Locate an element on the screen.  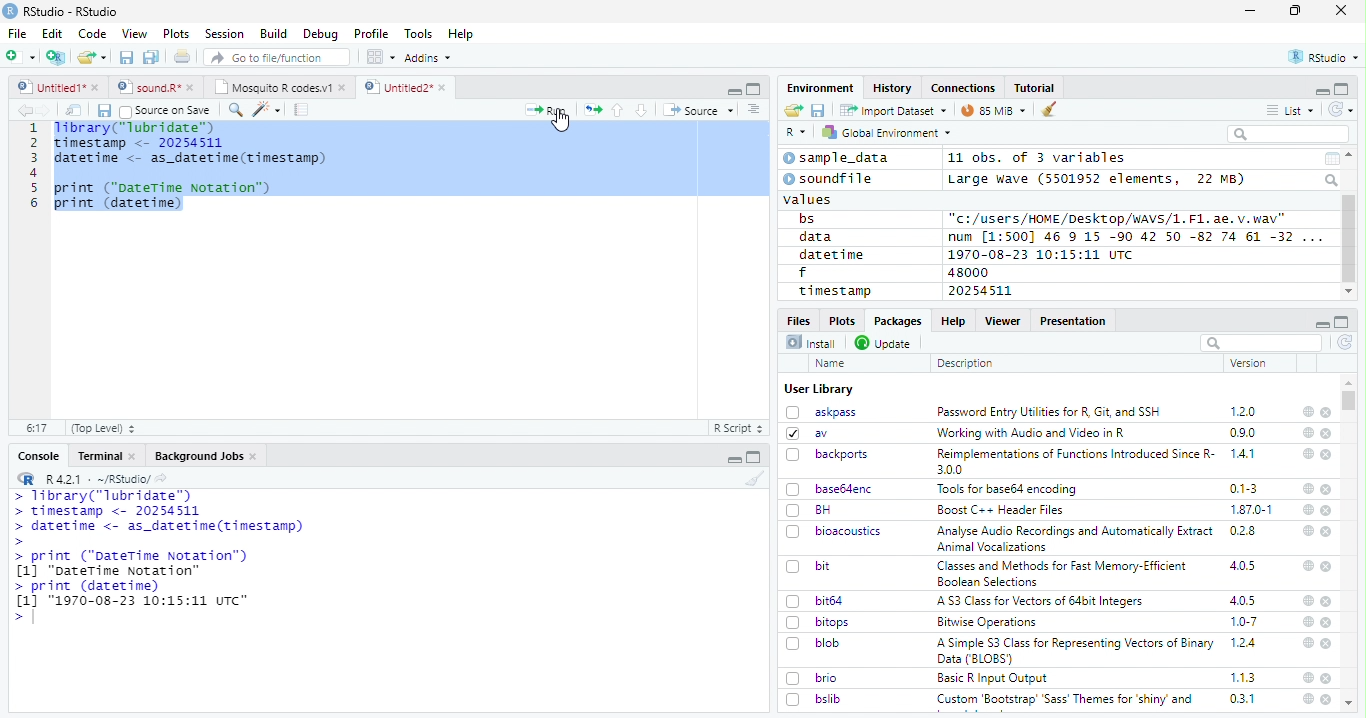
help is located at coordinates (1307, 453).